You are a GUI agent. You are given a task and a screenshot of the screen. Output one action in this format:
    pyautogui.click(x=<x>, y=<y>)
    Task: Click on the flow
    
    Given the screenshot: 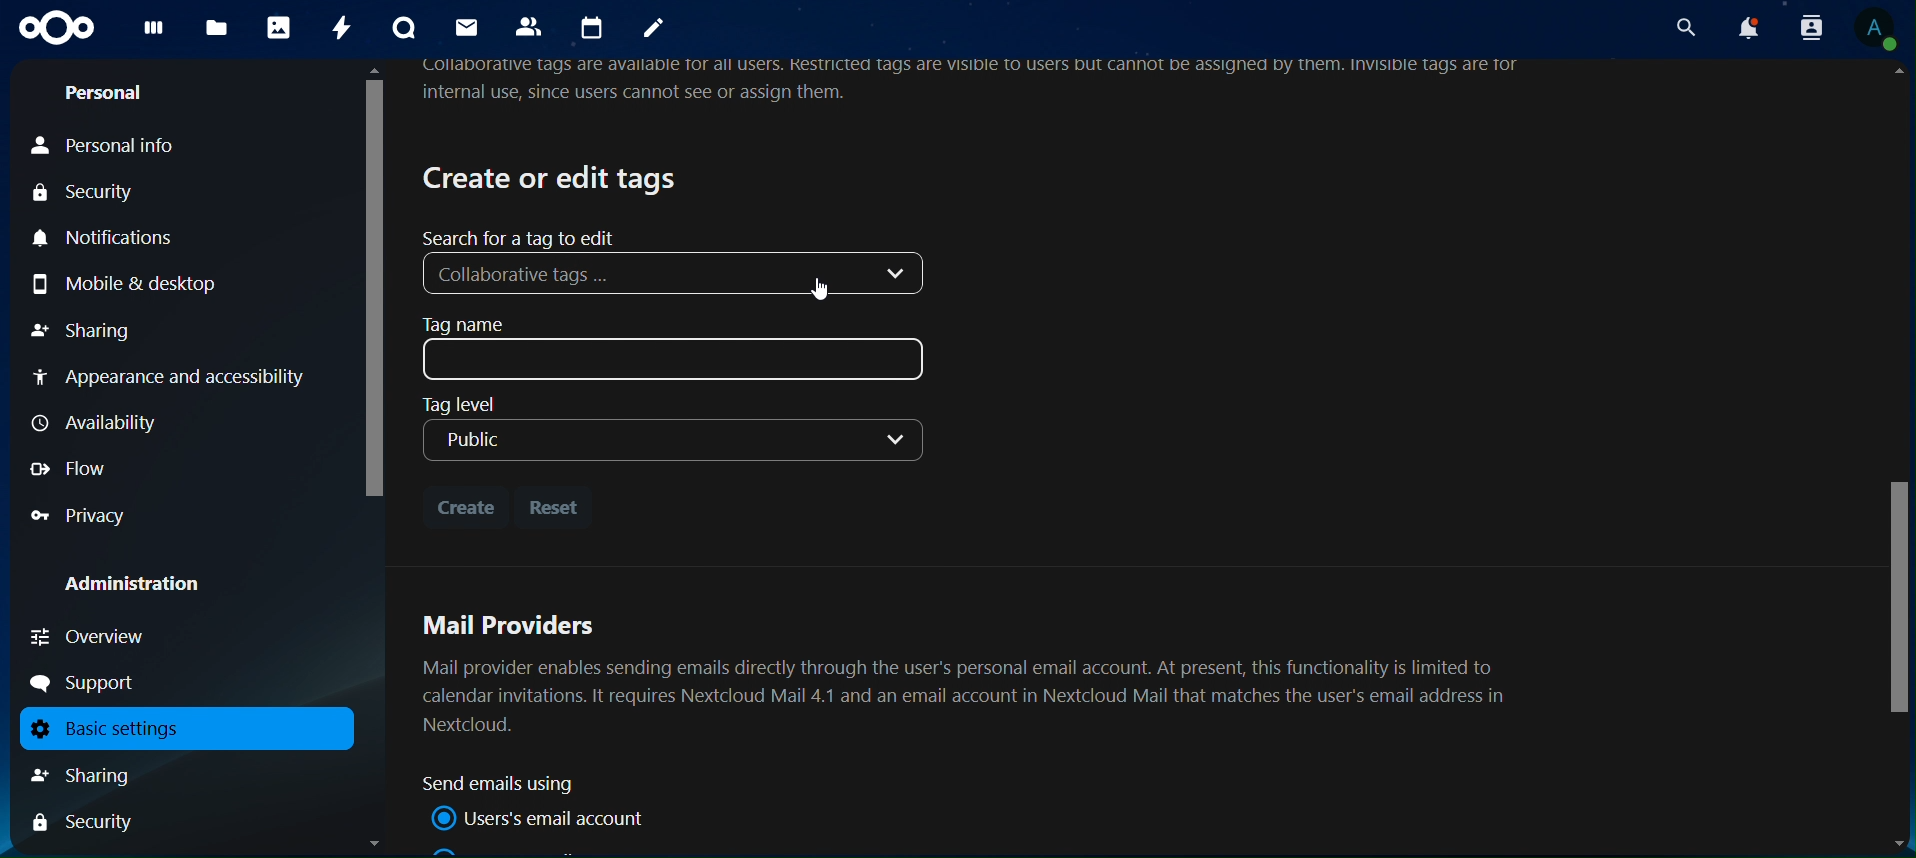 What is the action you would take?
    pyautogui.click(x=72, y=468)
    